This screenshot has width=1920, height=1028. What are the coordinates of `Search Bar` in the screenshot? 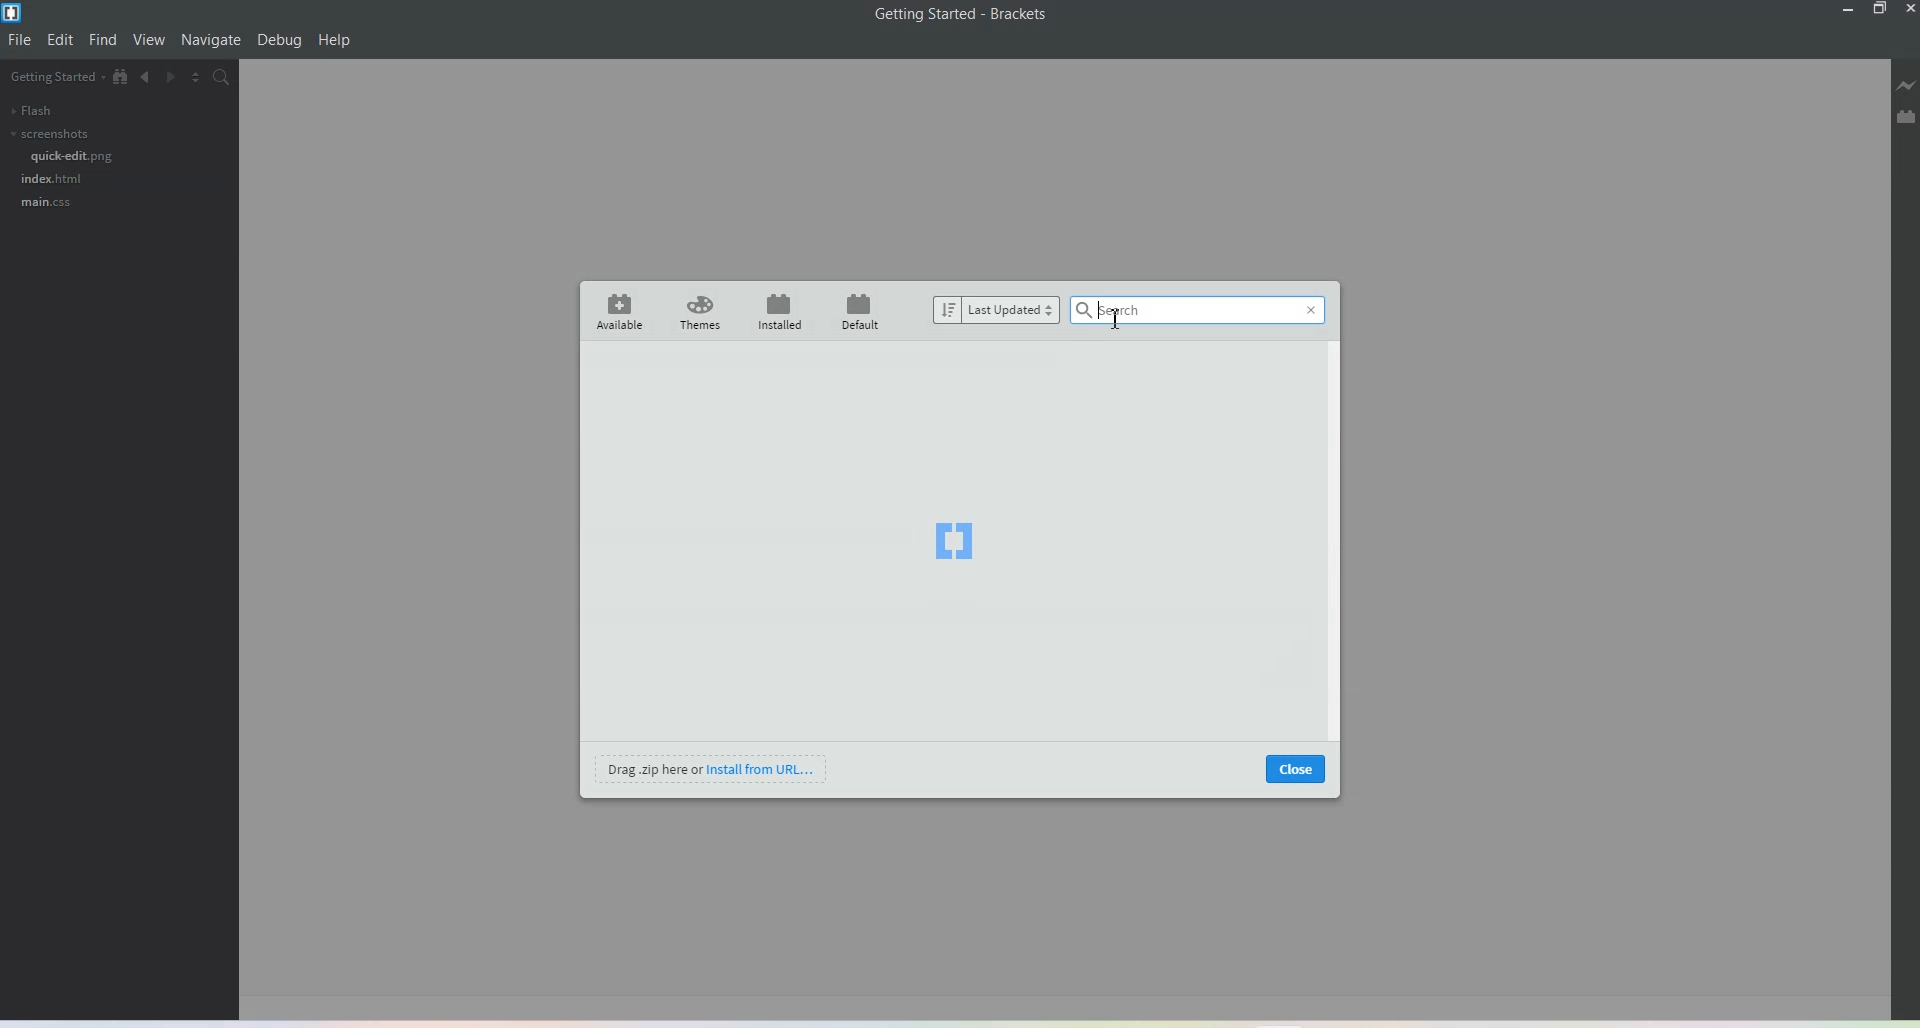 It's located at (1178, 312).